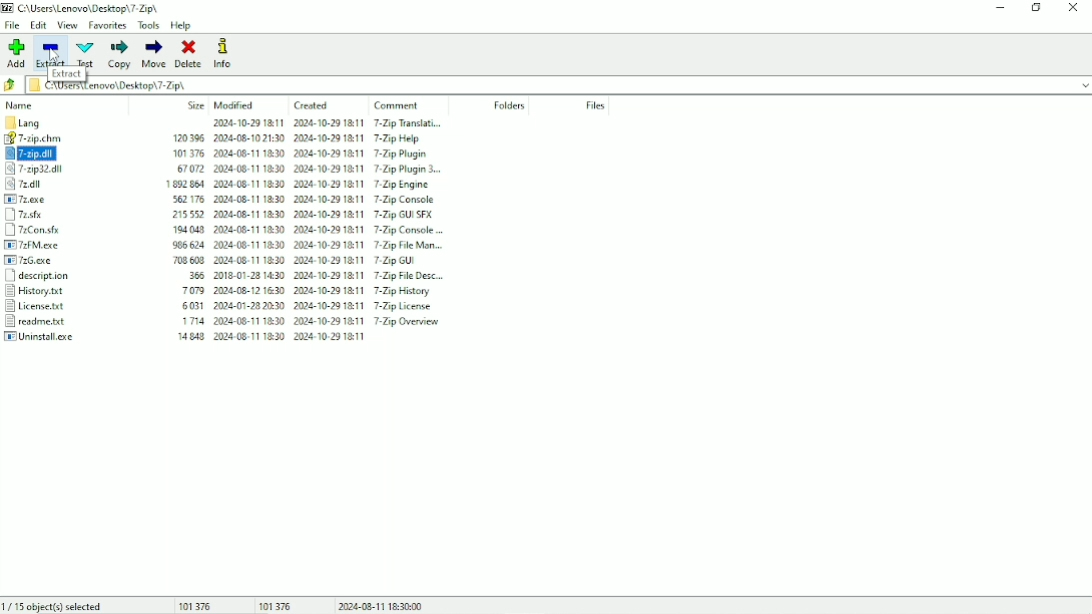 The image size is (1092, 614). I want to click on UI NBN RN 24ND RN, so click(299, 341).